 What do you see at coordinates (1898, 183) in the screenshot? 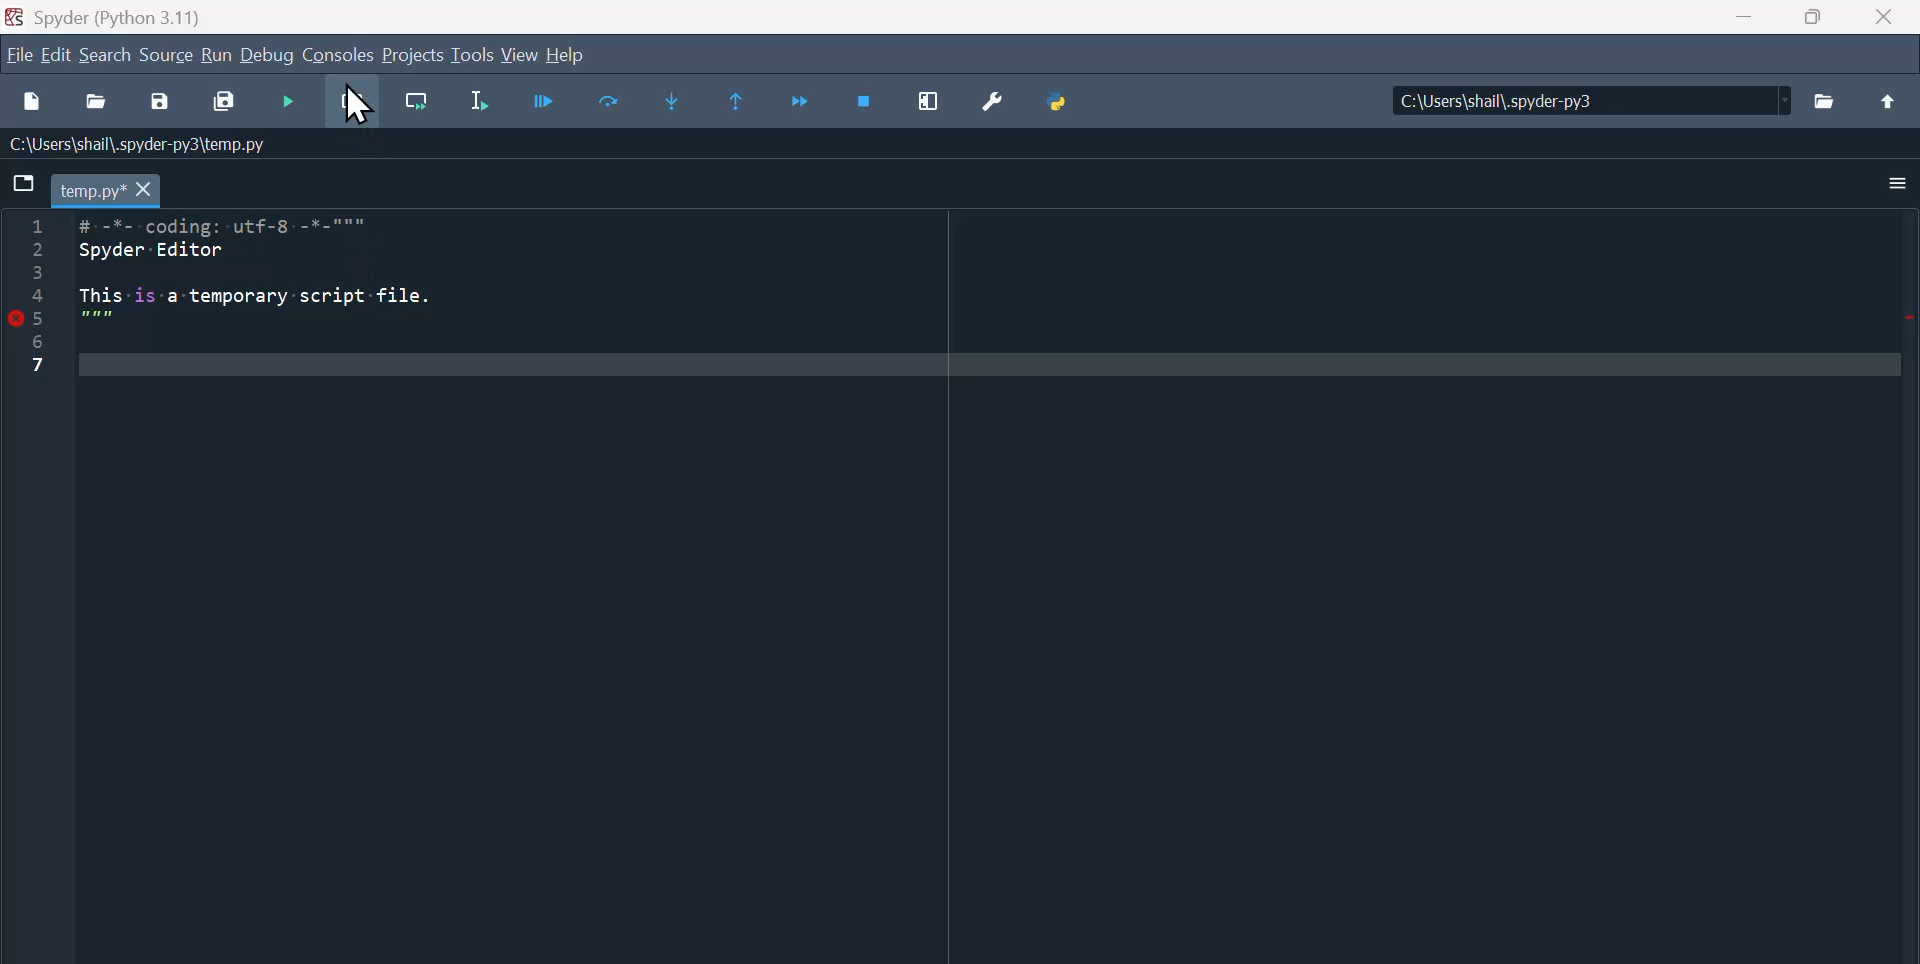
I see `options` at bounding box center [1898, 183].